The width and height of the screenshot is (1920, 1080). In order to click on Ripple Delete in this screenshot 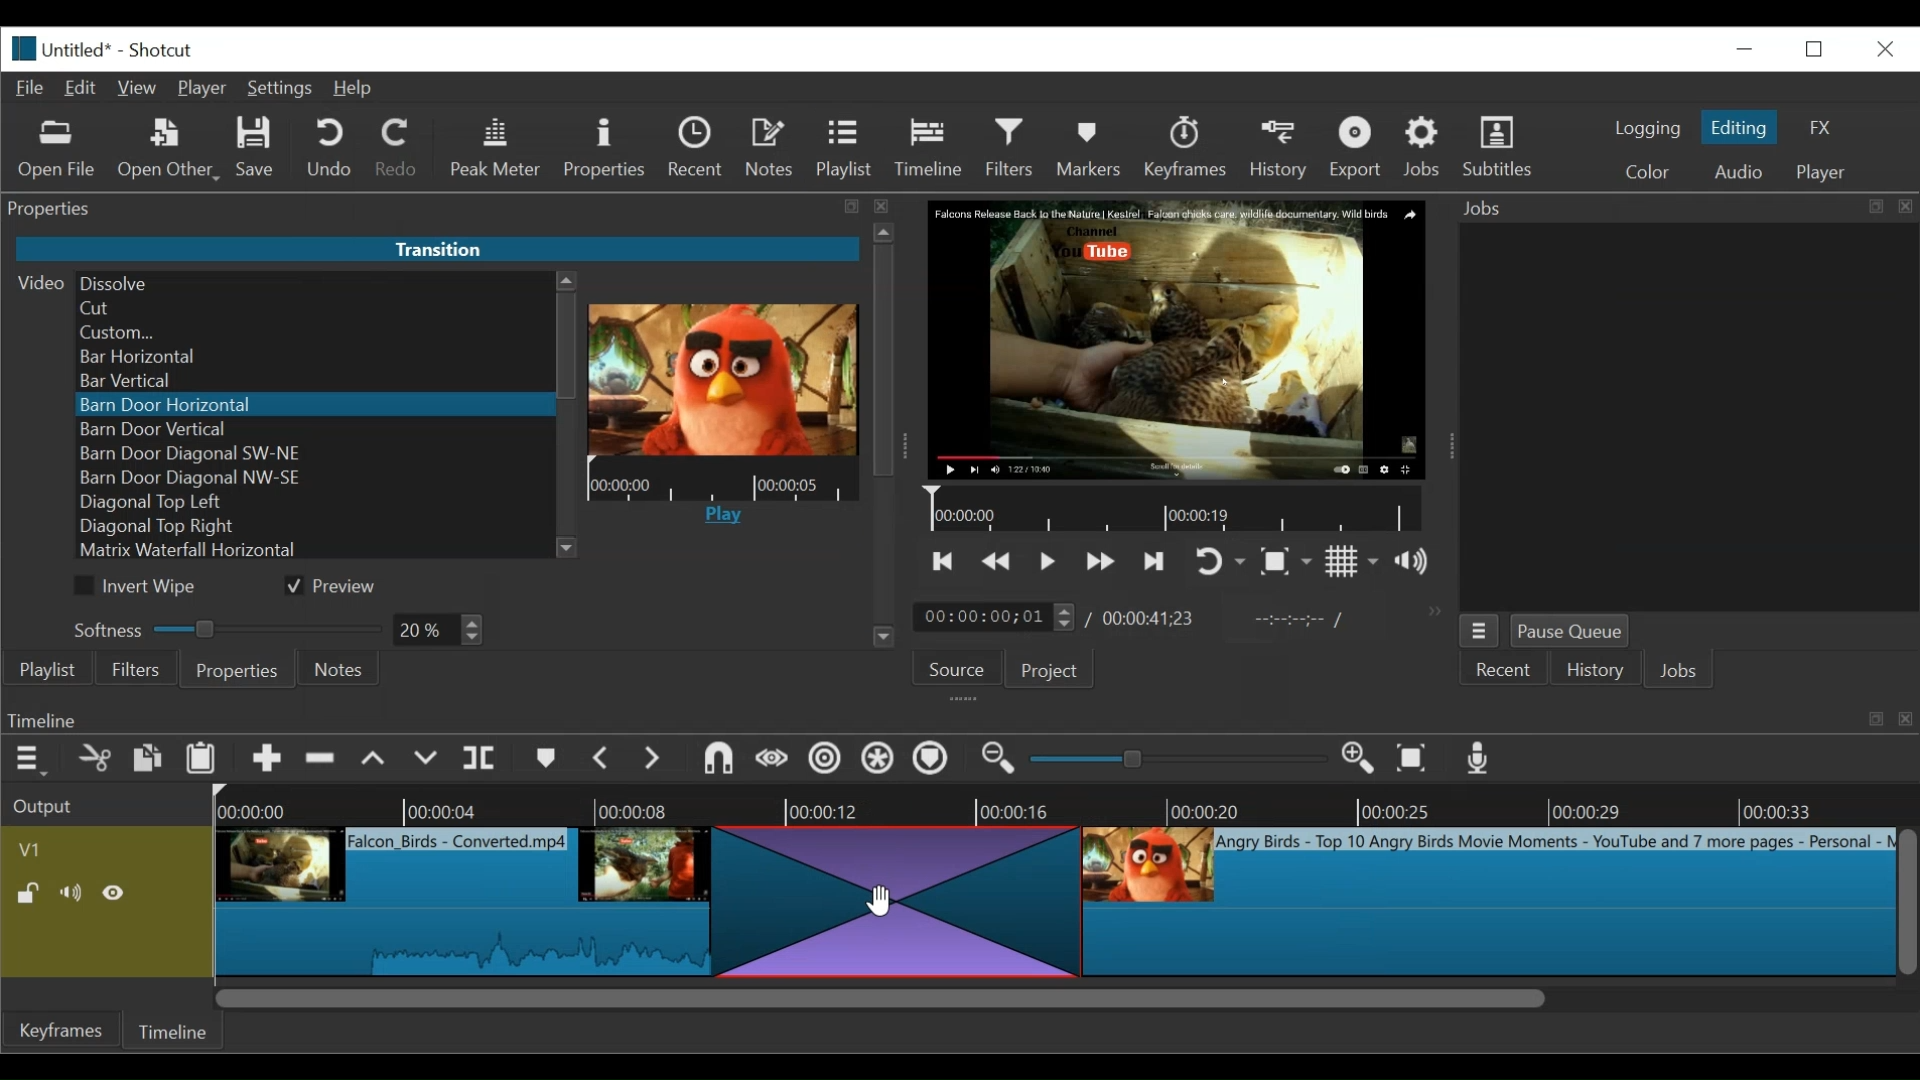, I will do `click(321, 759)`.